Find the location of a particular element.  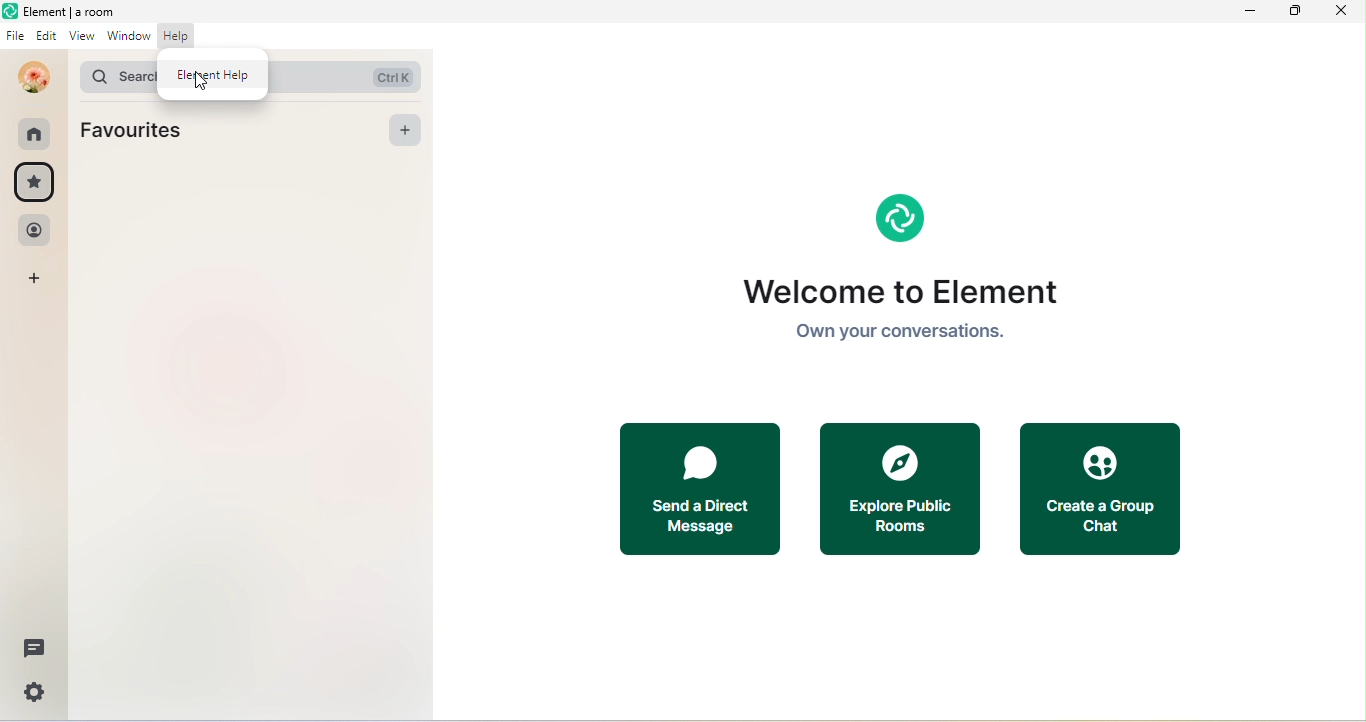

create a group chat is located at coordinates (1105, 485).